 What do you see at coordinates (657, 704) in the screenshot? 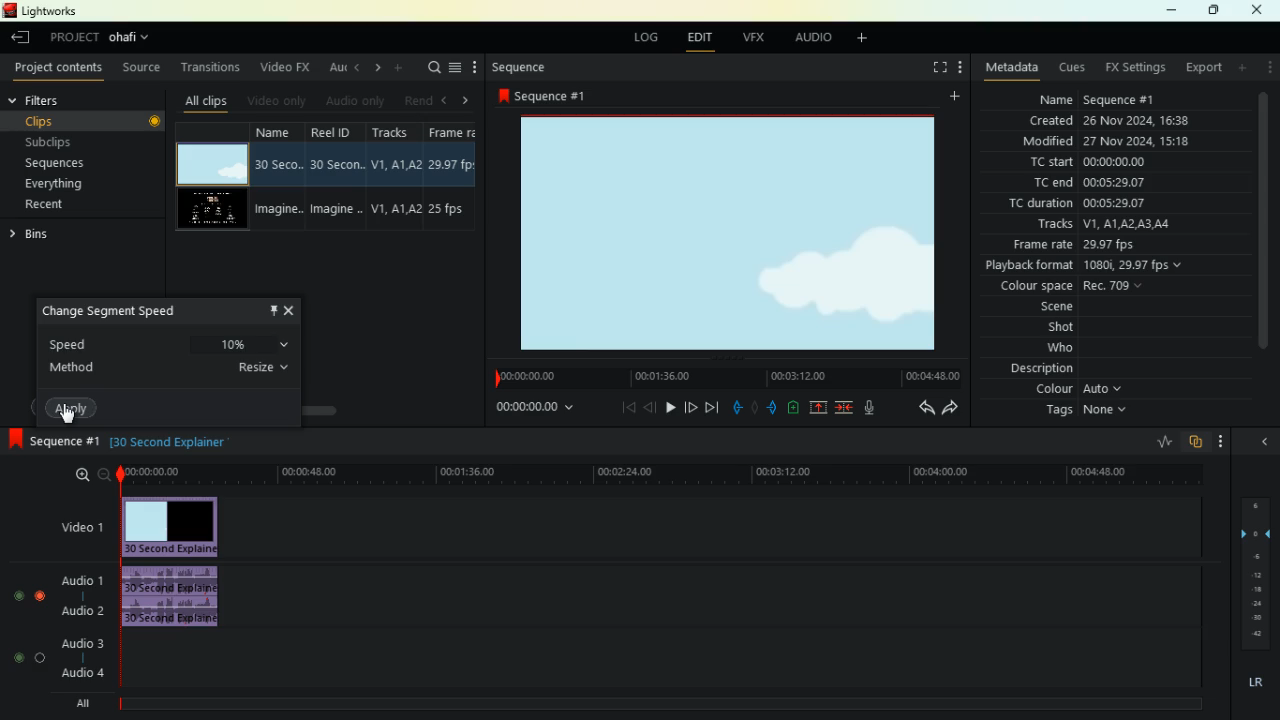
I see `timeline` at bounding box center [657, 704].